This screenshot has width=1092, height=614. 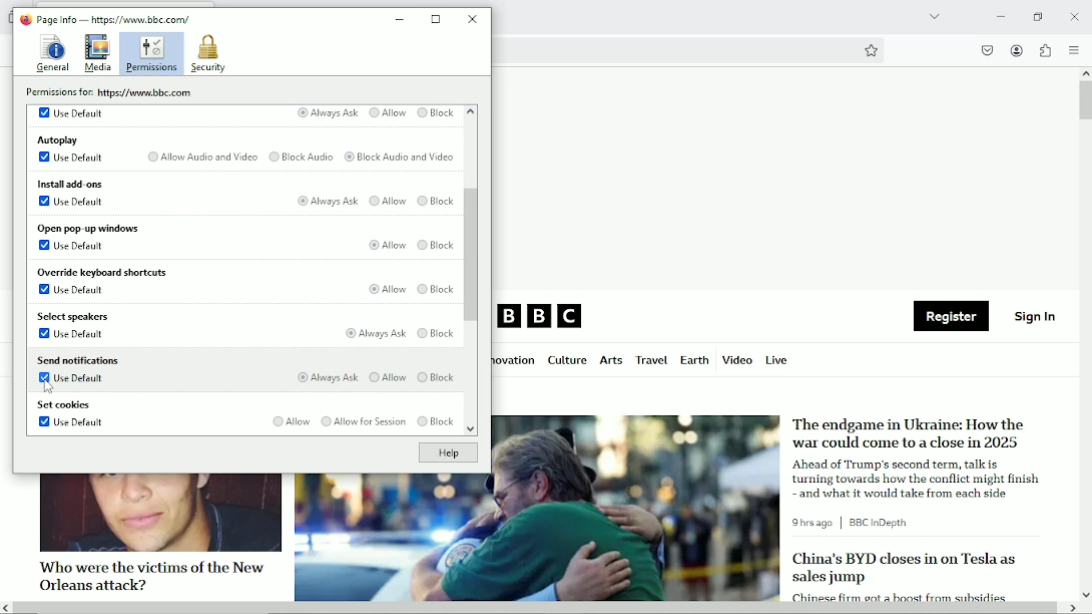 I want to click on Accounts, so click(x=1015, y=48).